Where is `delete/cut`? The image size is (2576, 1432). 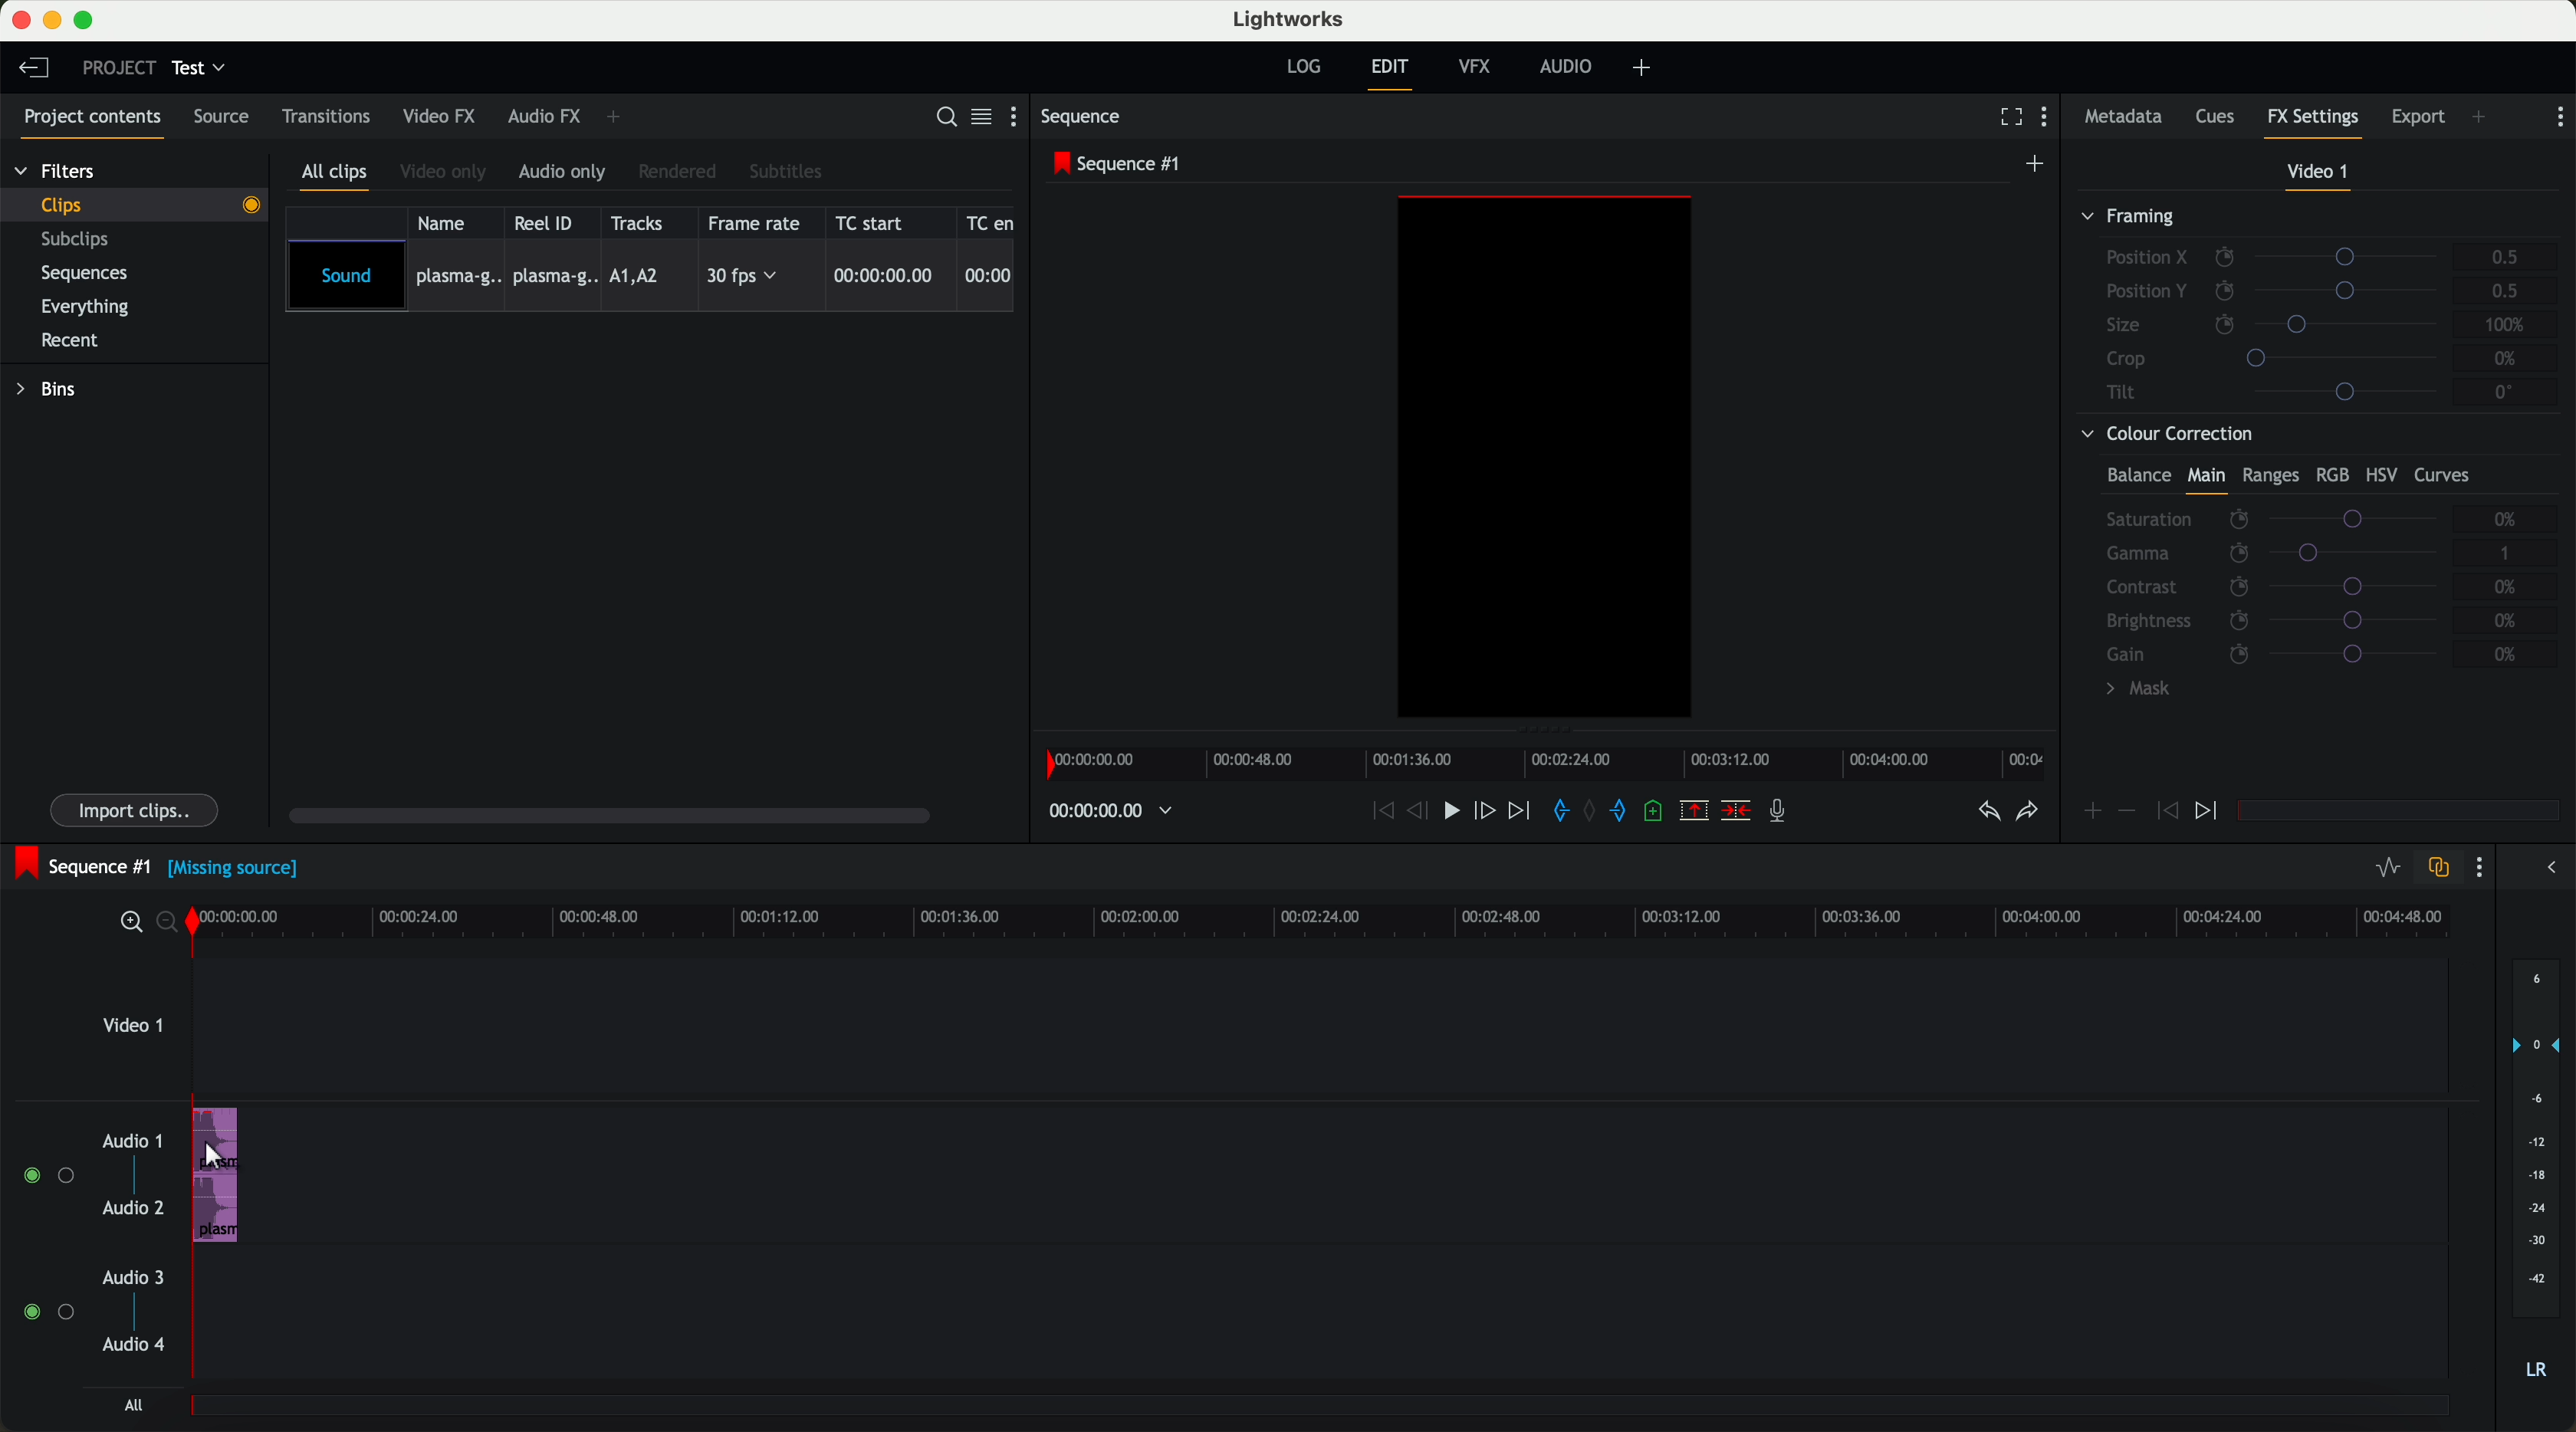 delete/cut is located at coordinates (1734, 812).